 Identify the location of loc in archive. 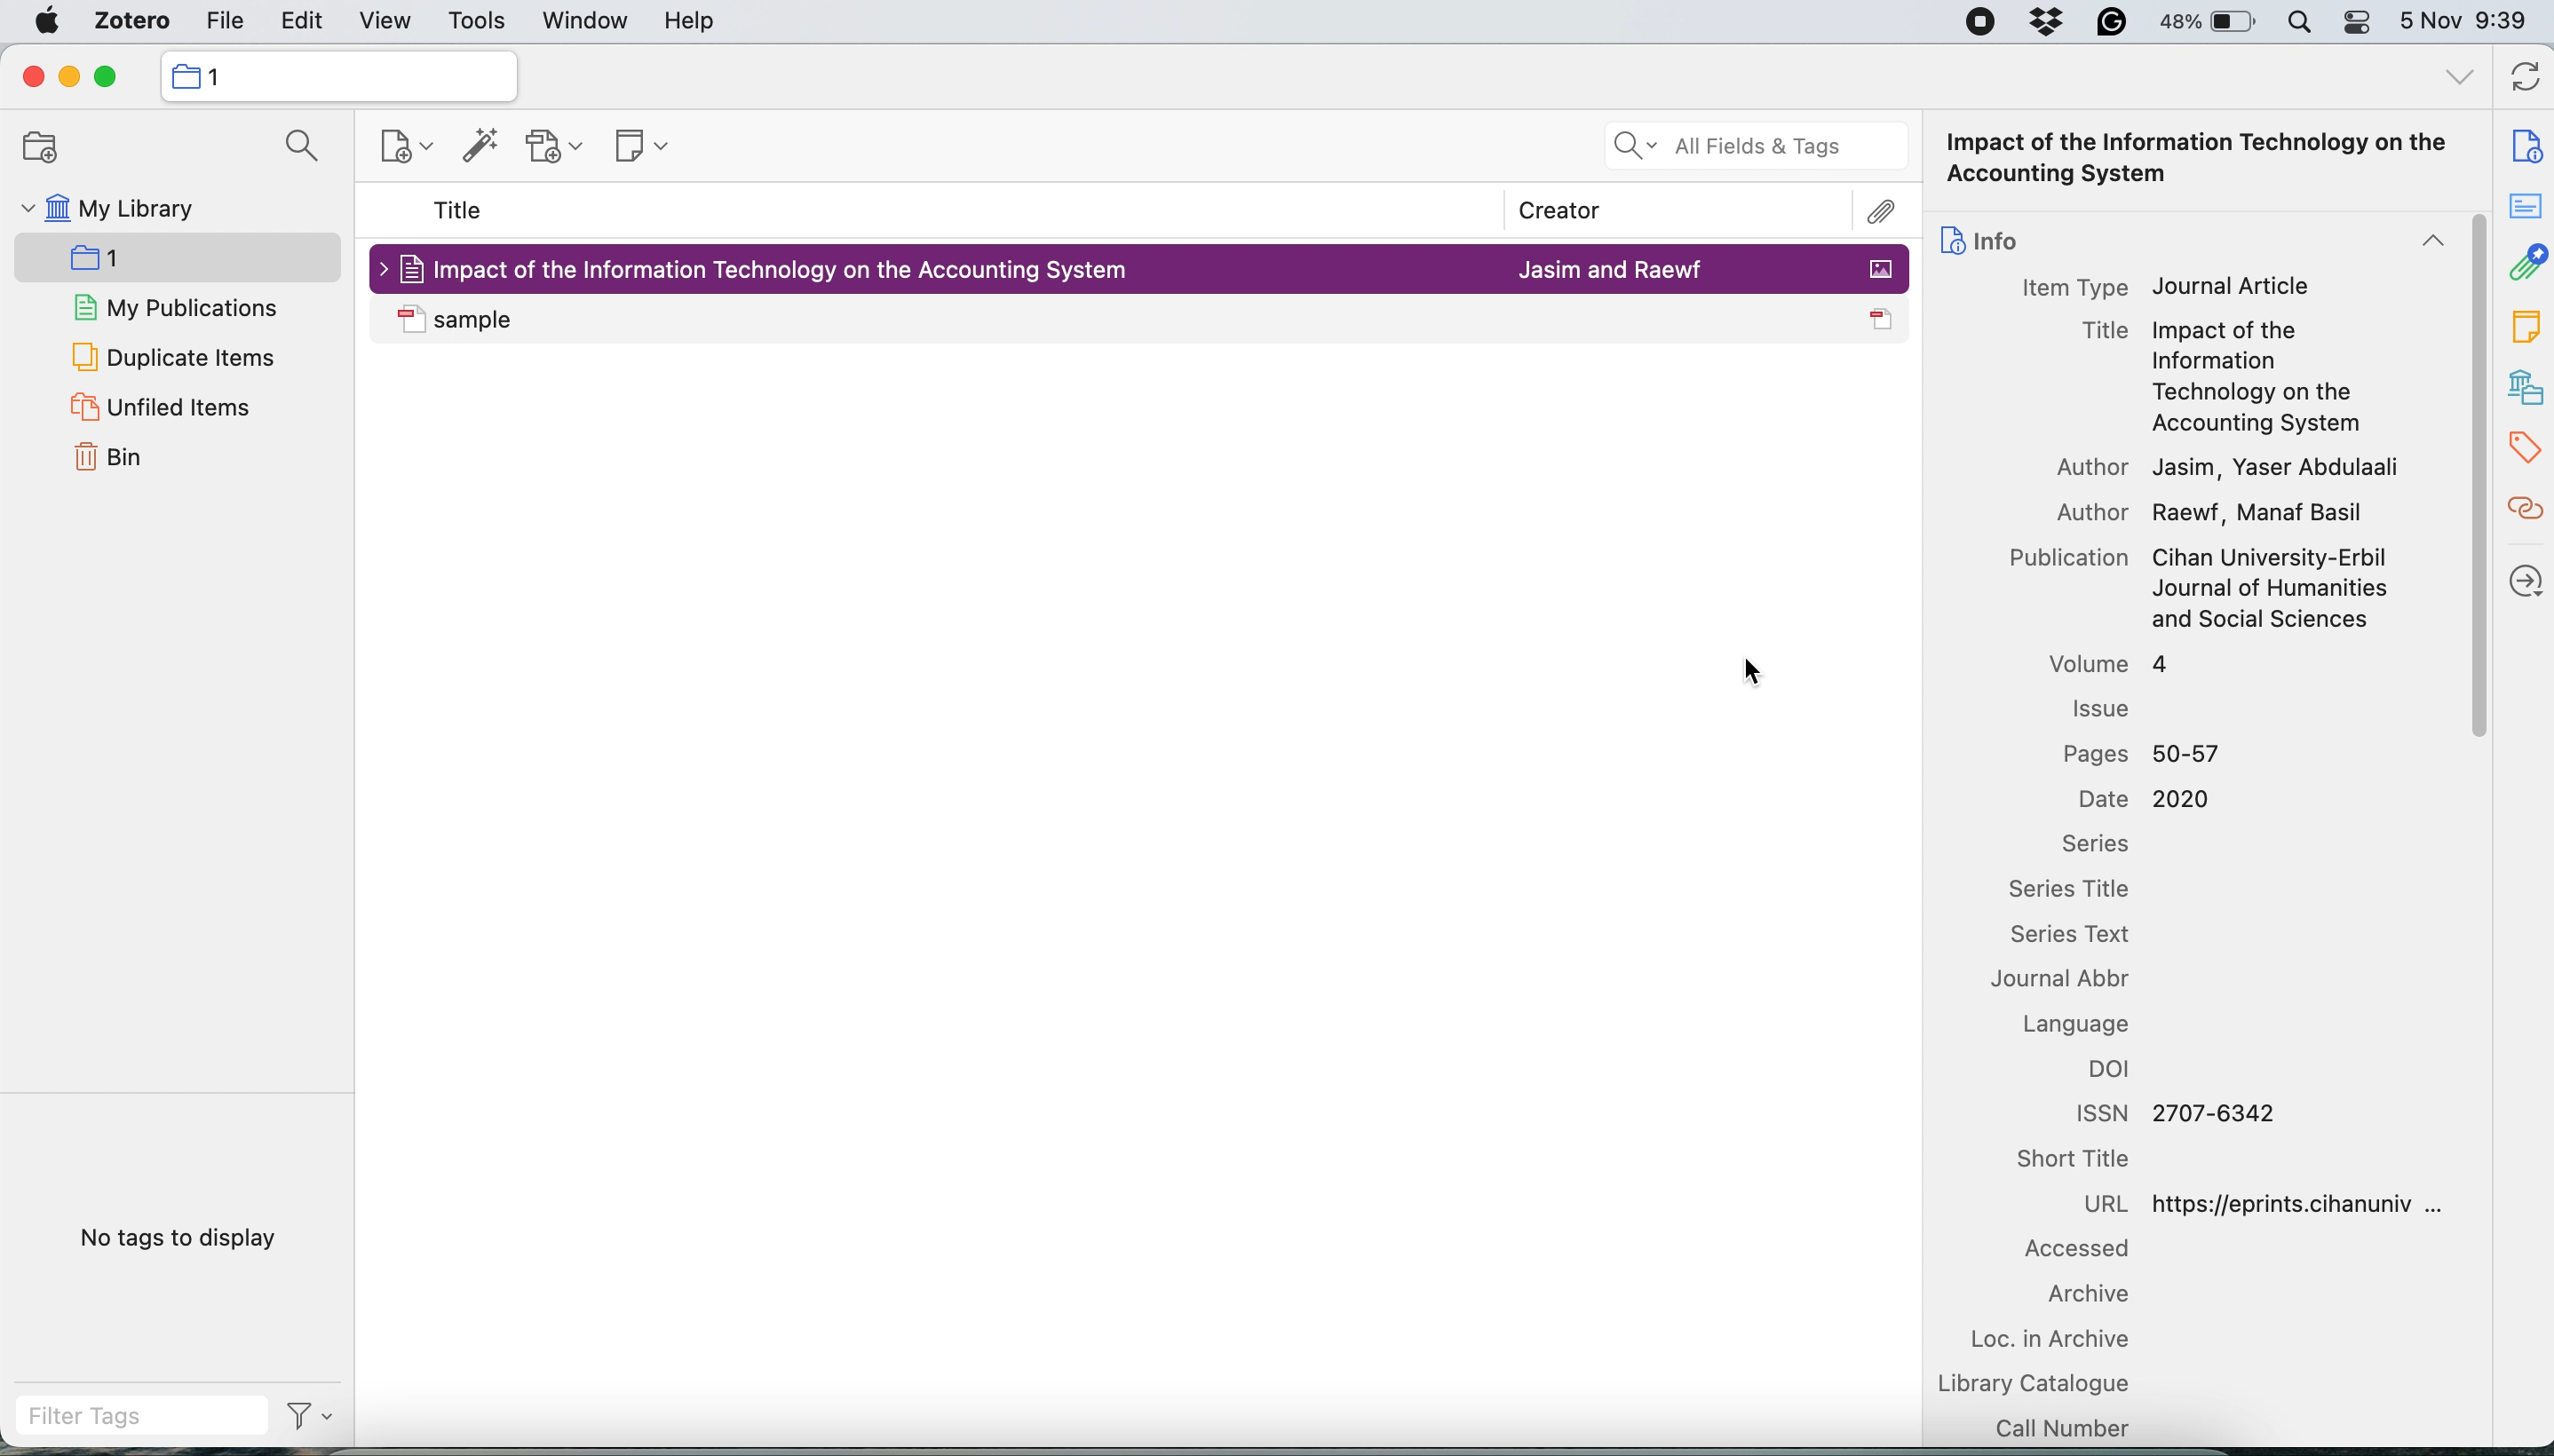
(2050, 1342).